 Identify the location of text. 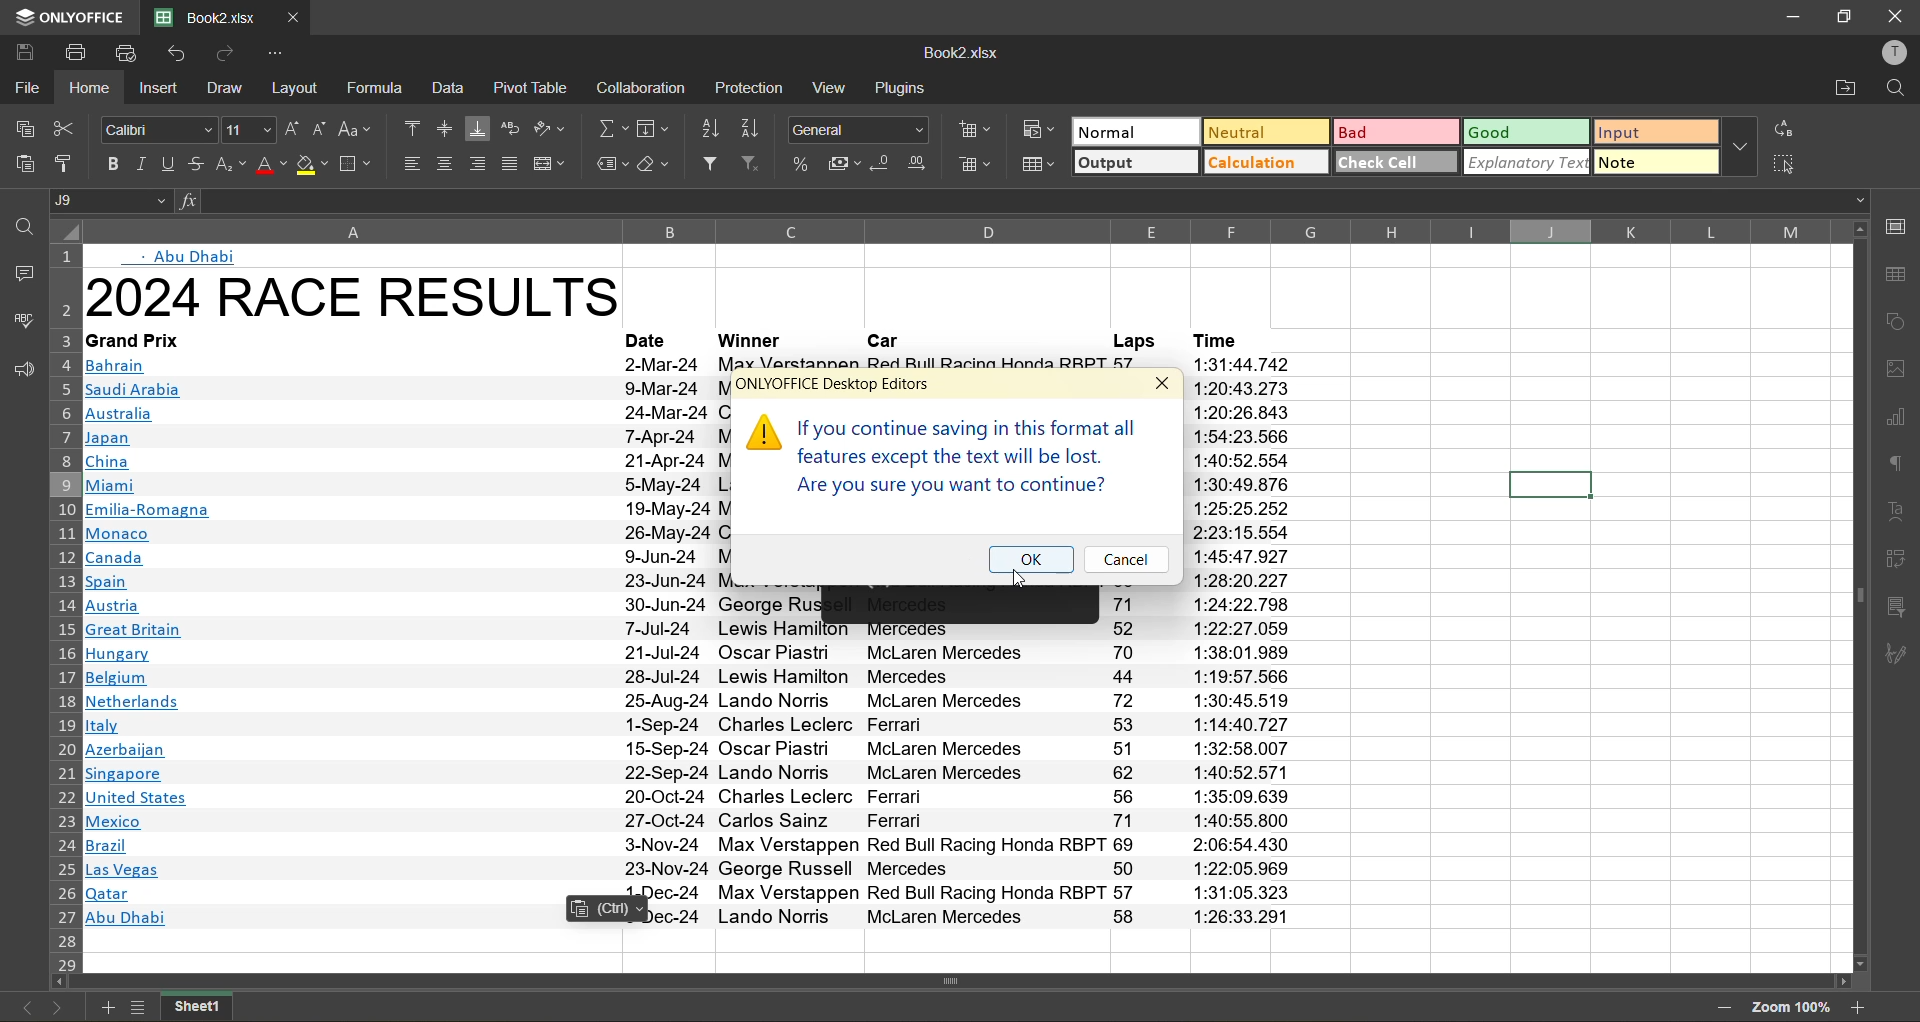
(143, 339).